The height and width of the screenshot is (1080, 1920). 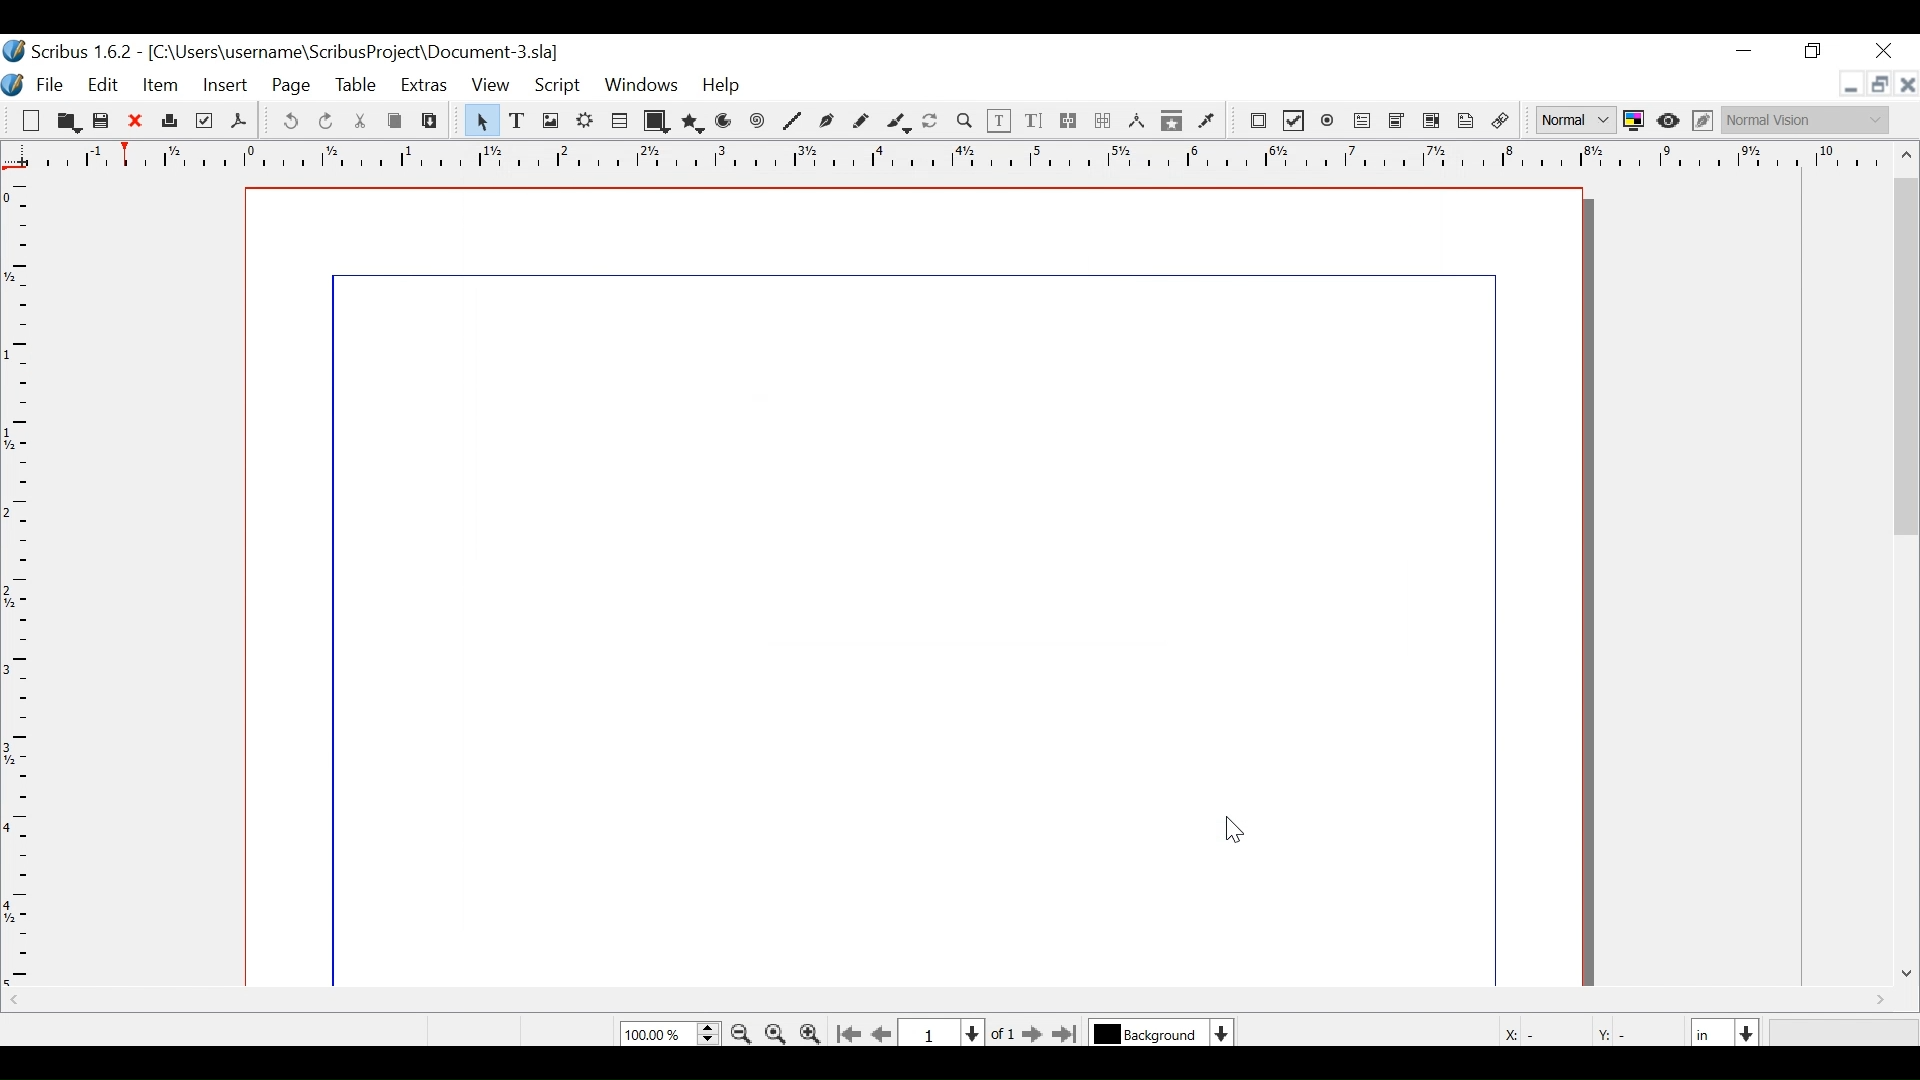 I want to click on Text Frame, so click(x=518, y=120).